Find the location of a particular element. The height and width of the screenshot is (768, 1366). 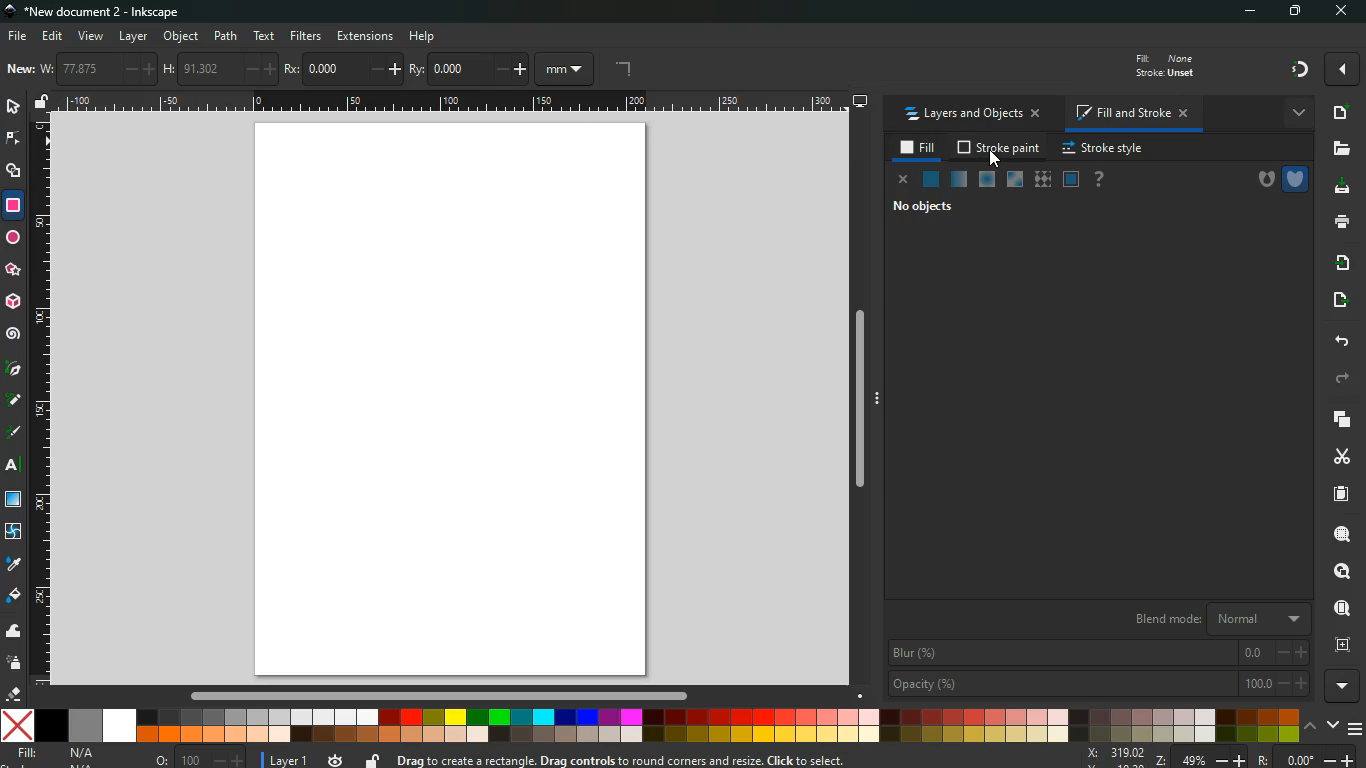

layers is located at coordinates (1344, 421).